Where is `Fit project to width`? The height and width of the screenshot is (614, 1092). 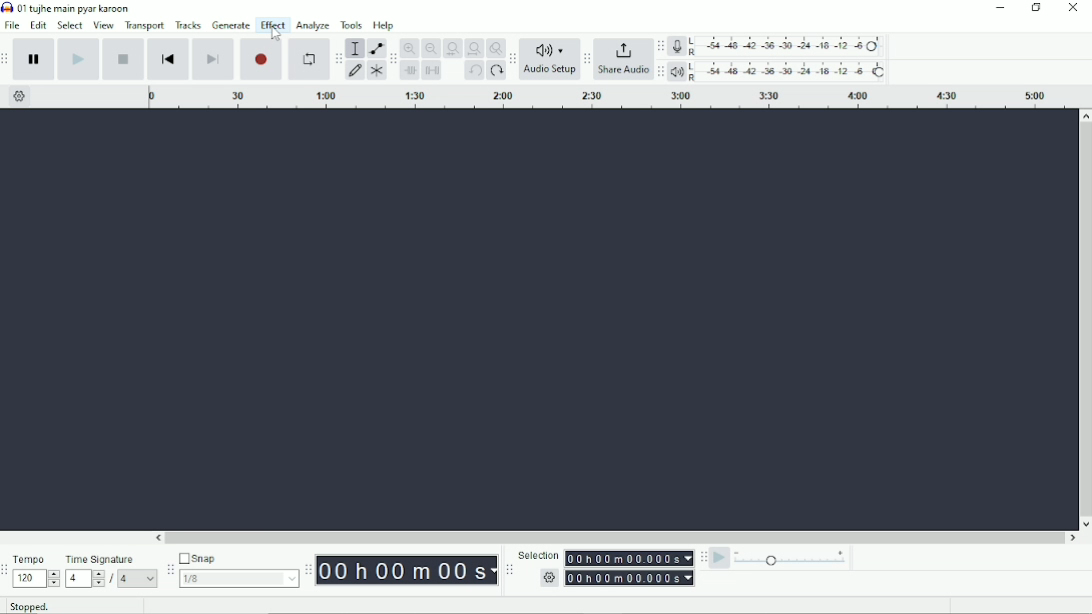
Fit project to width is located at coordinates (474, 48).